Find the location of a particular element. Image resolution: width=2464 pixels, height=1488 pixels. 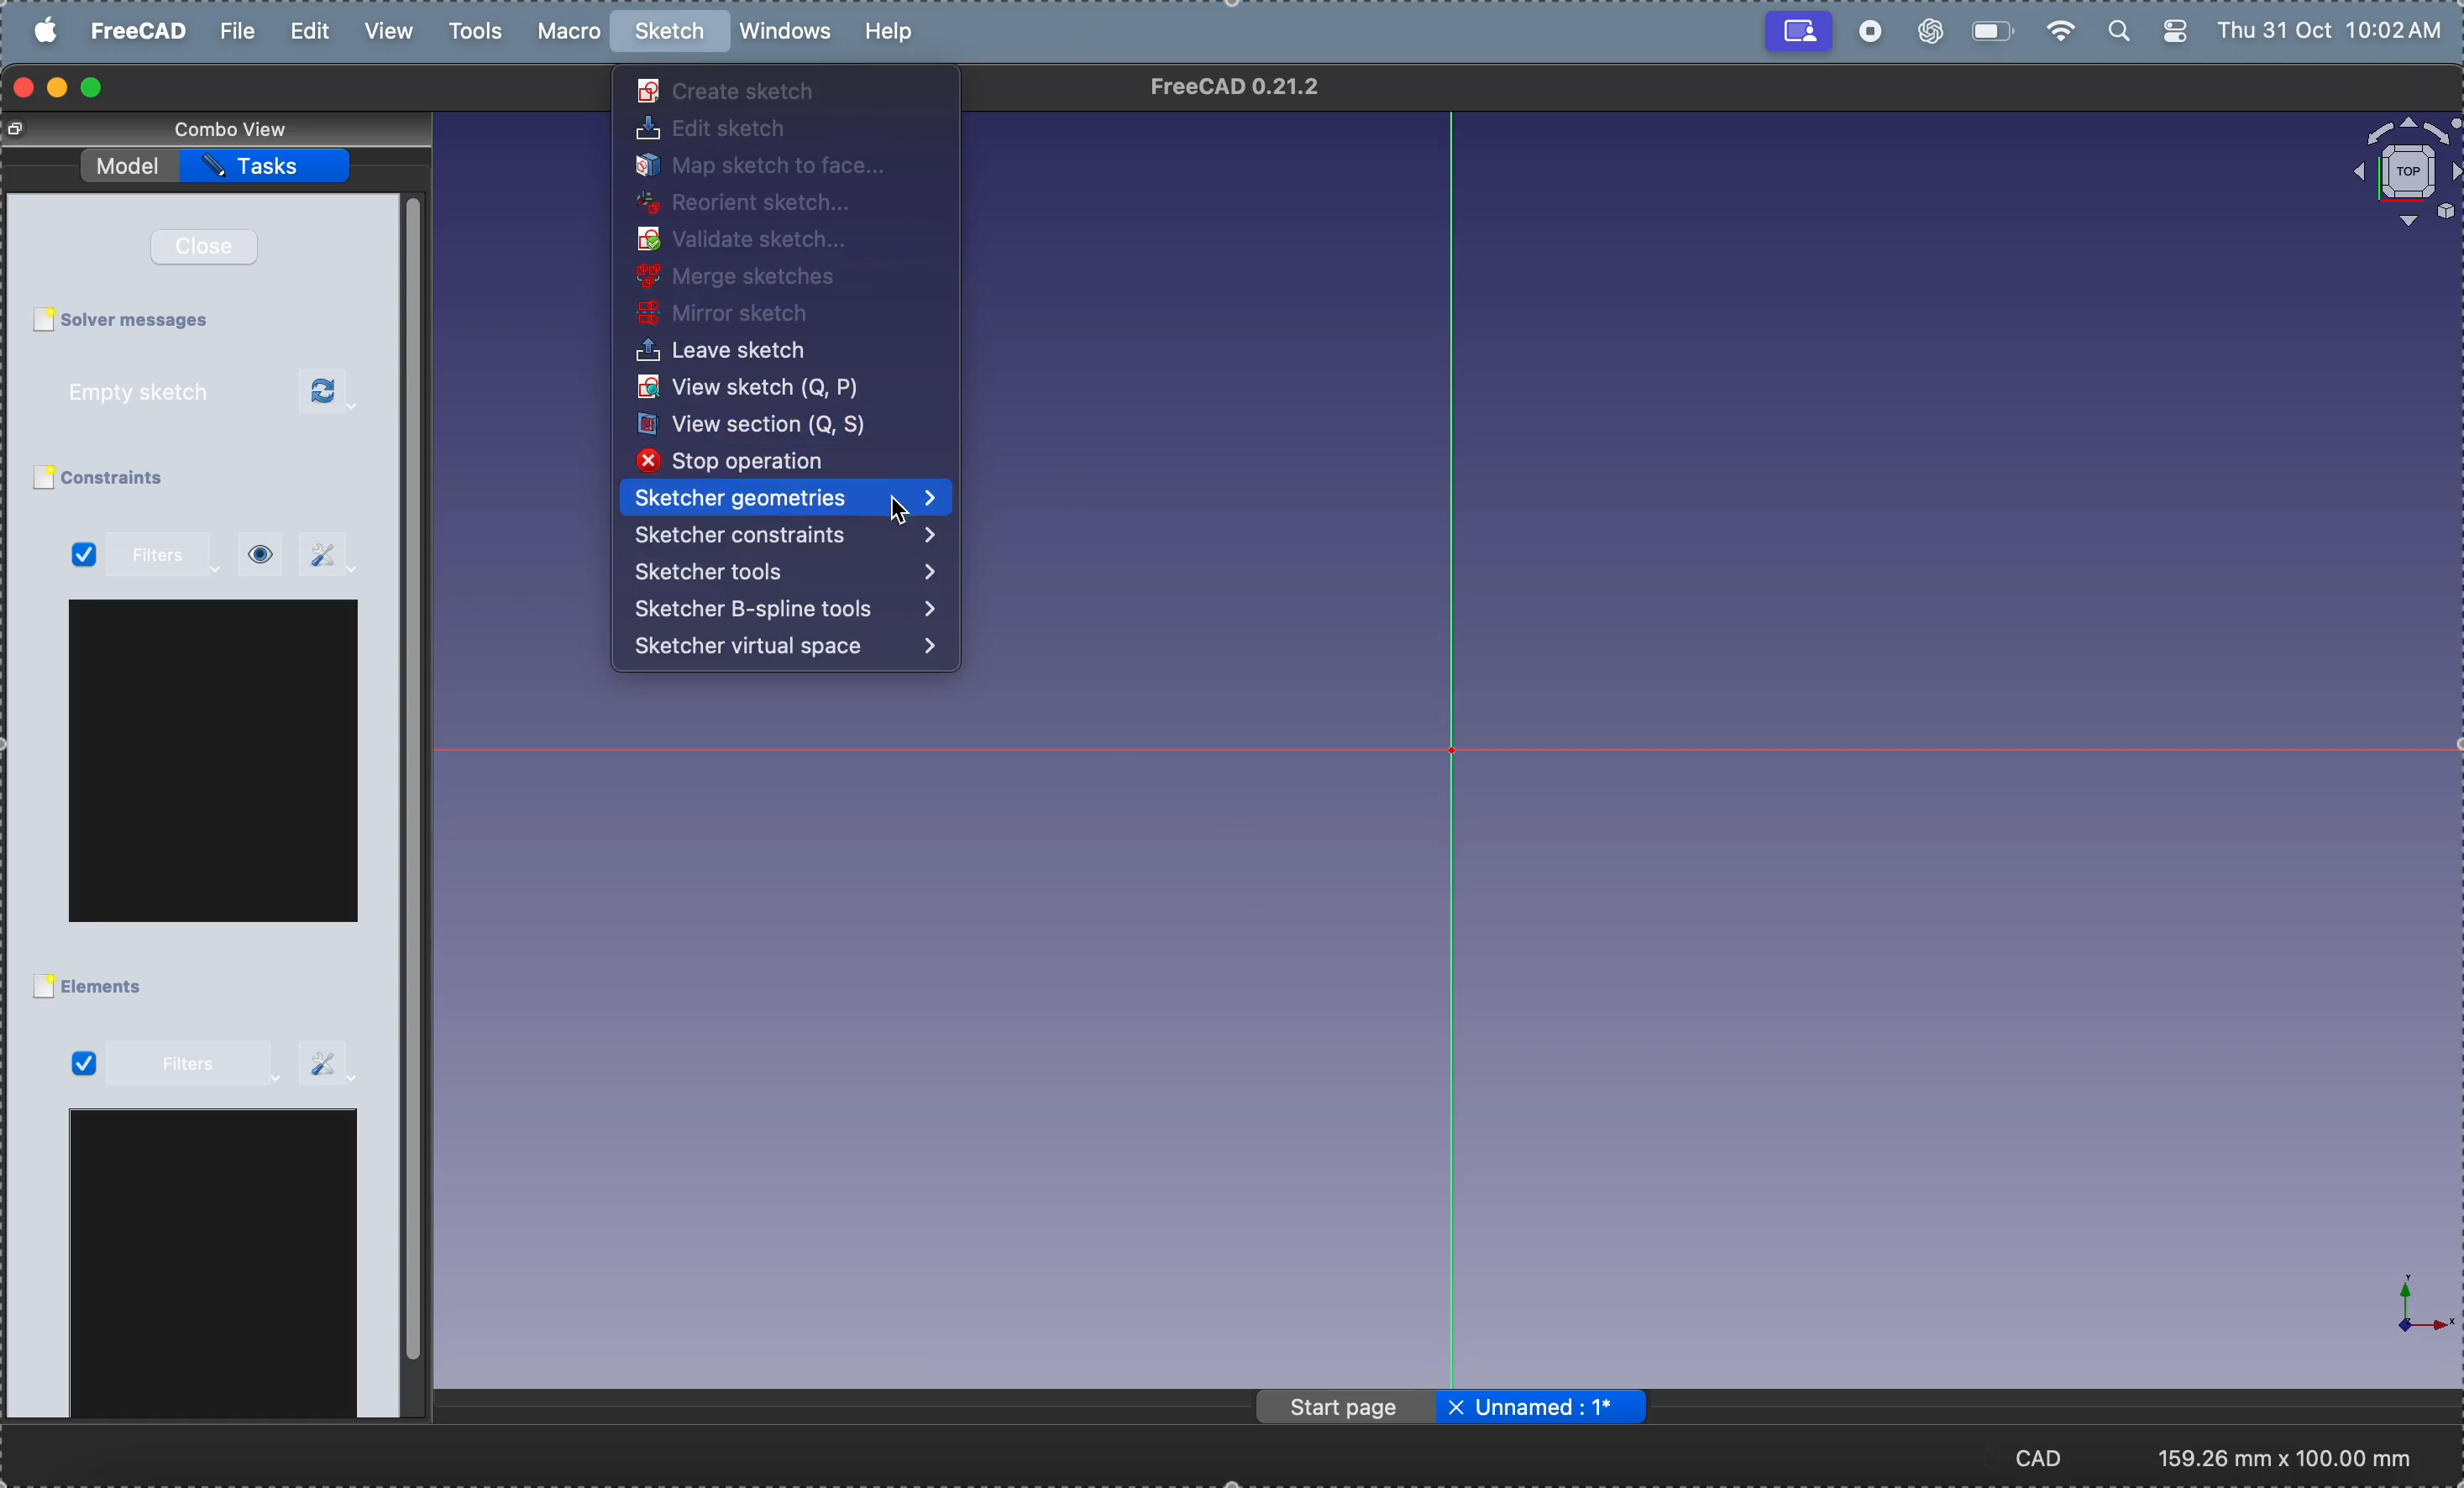

wifi is located at coordinates (2056, 32).